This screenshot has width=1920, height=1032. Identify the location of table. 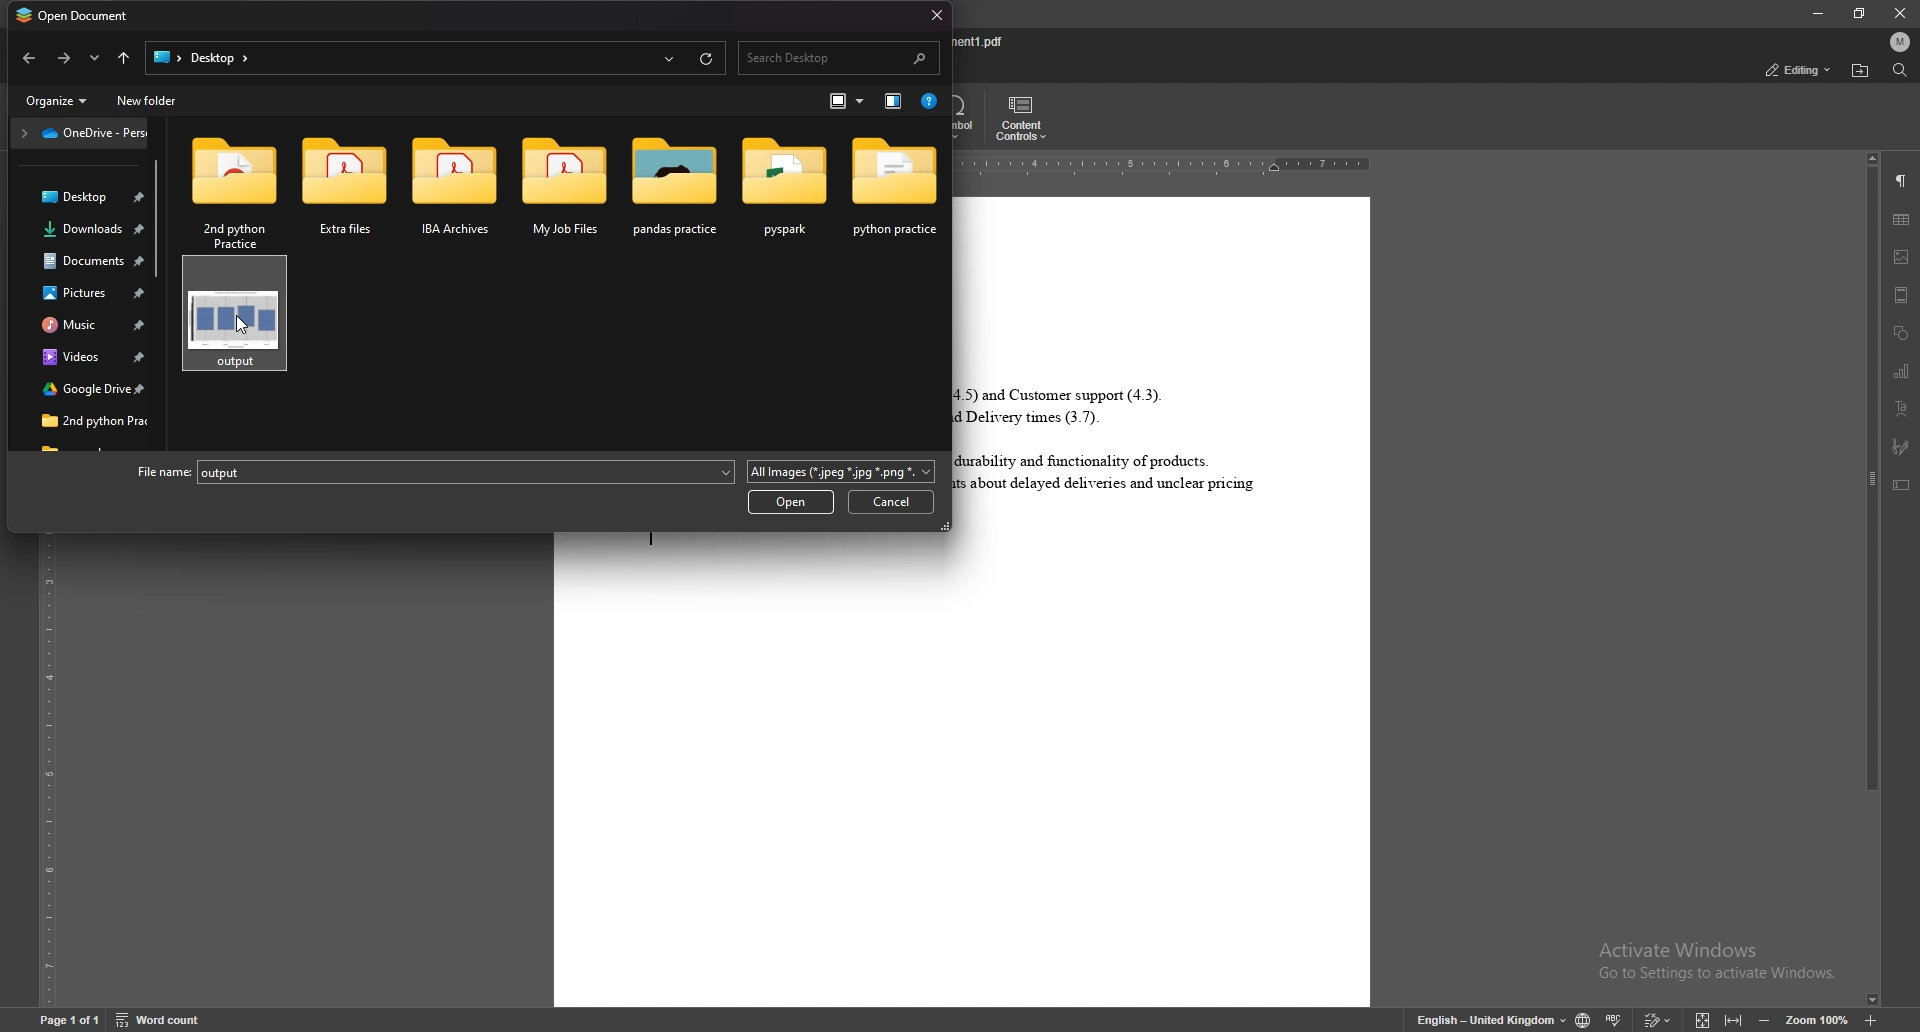
(1902, 220).